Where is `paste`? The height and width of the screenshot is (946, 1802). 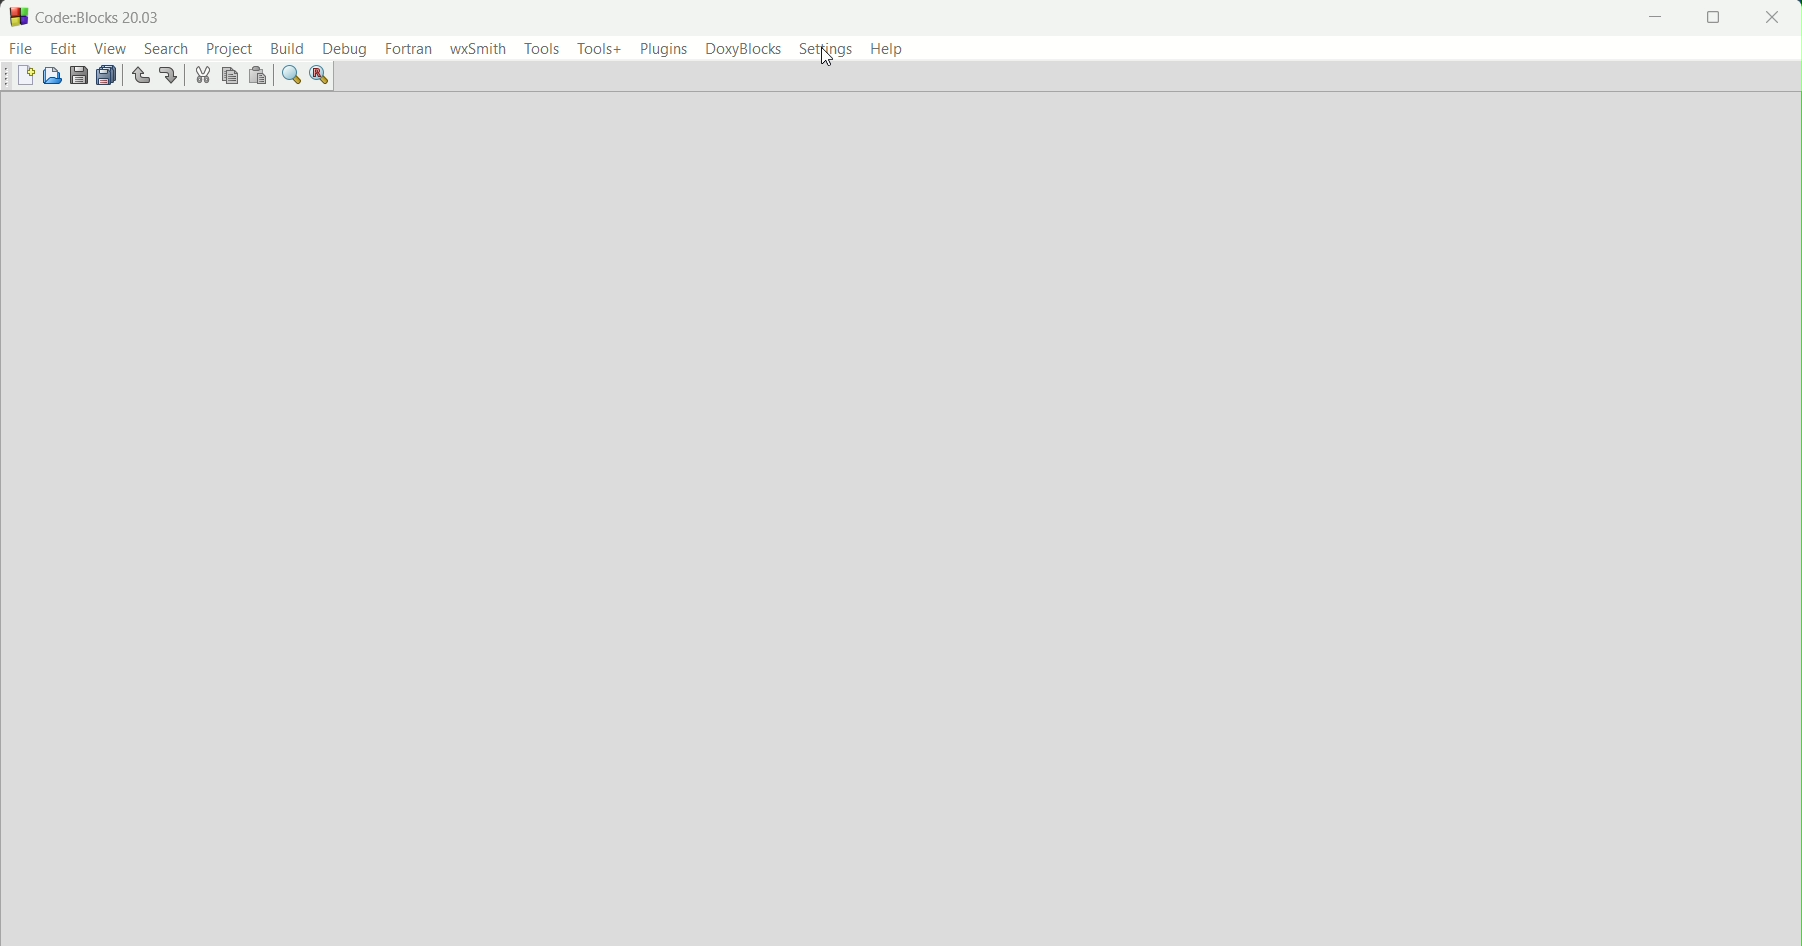
paste is located at coordinates (256, 76).